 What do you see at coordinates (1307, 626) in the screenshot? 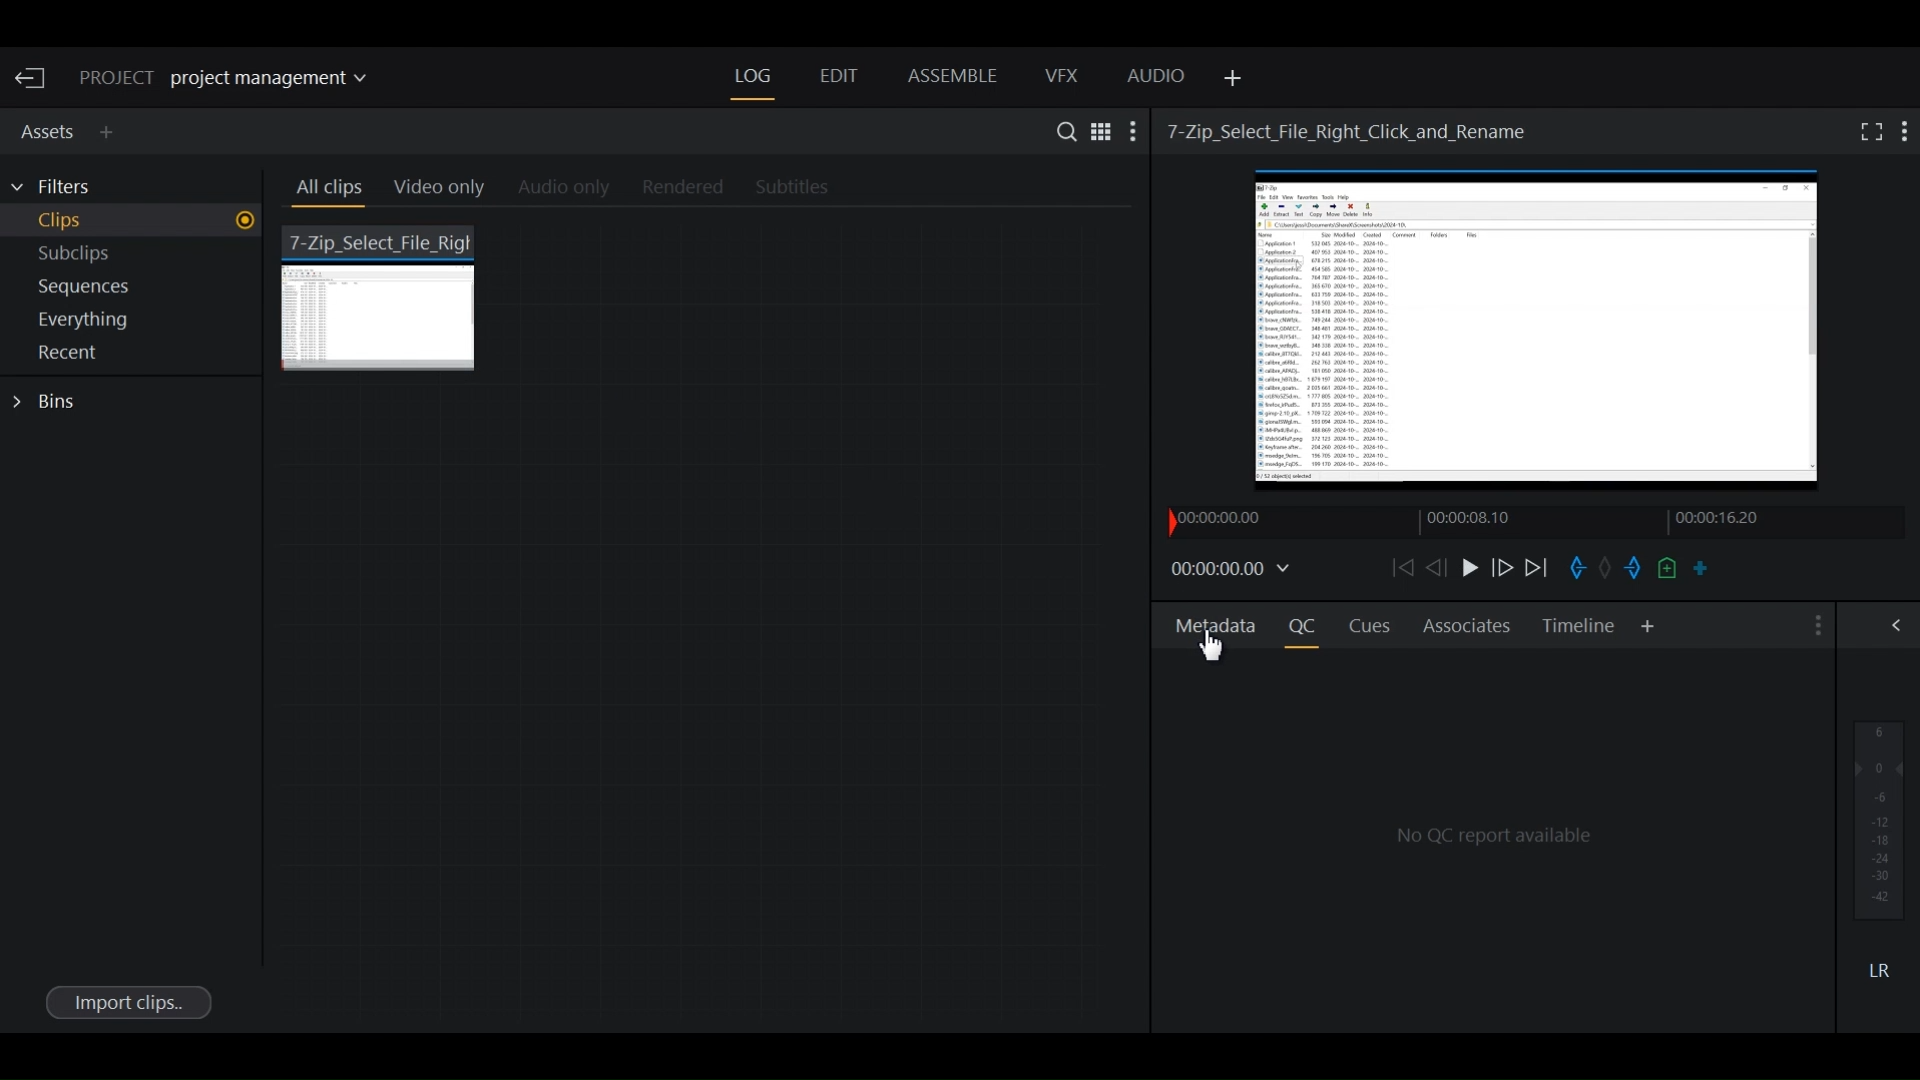
I see `Quality Control` at bounding box center [1307, 626].